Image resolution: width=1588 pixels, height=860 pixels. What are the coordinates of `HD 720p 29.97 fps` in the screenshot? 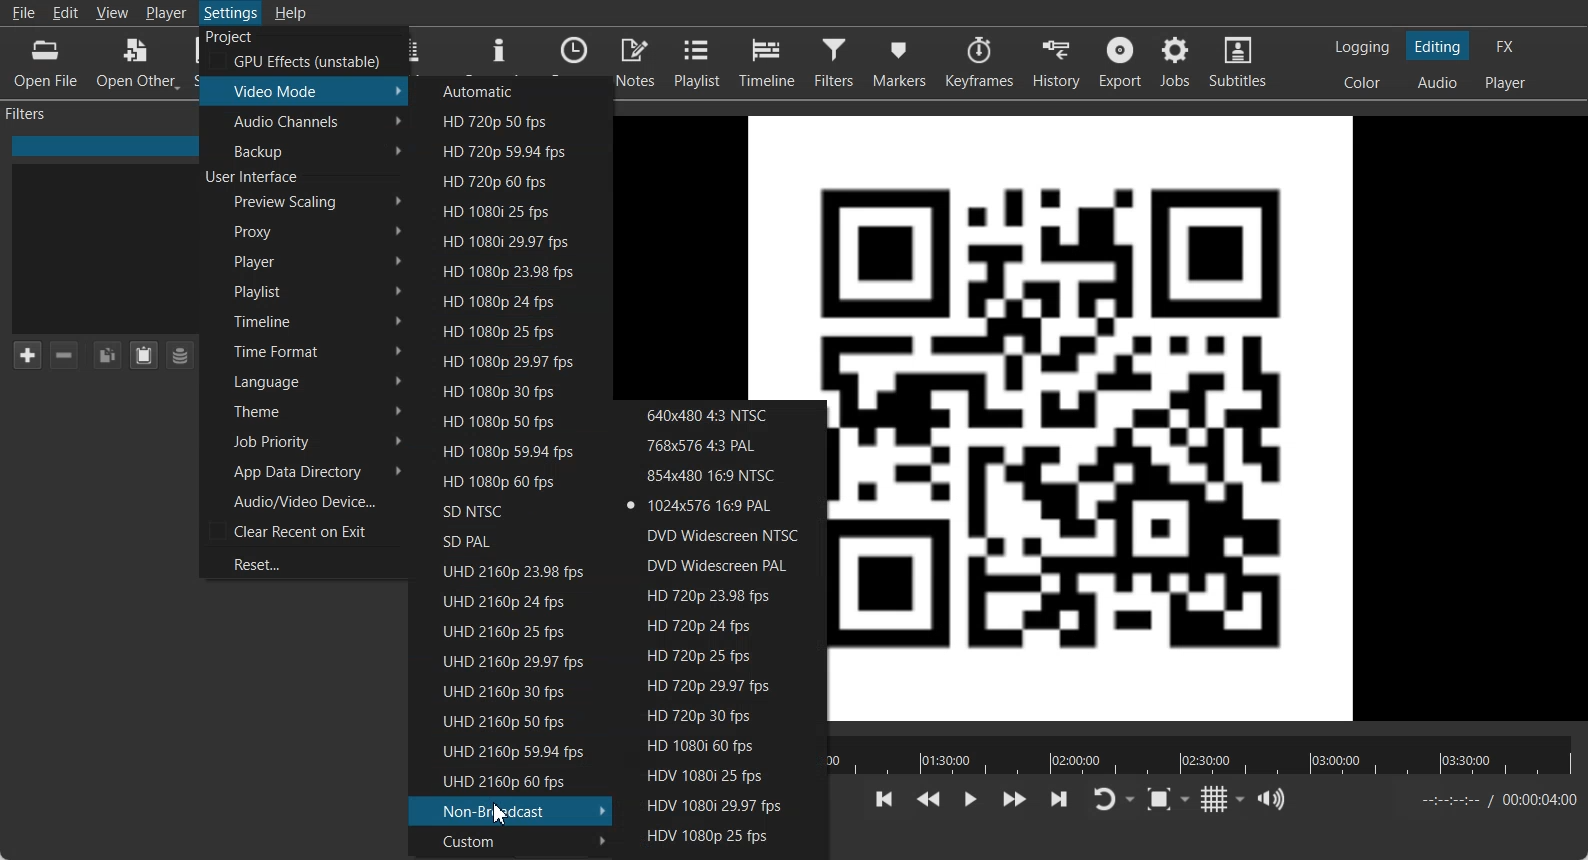 It's located at (723, 686).